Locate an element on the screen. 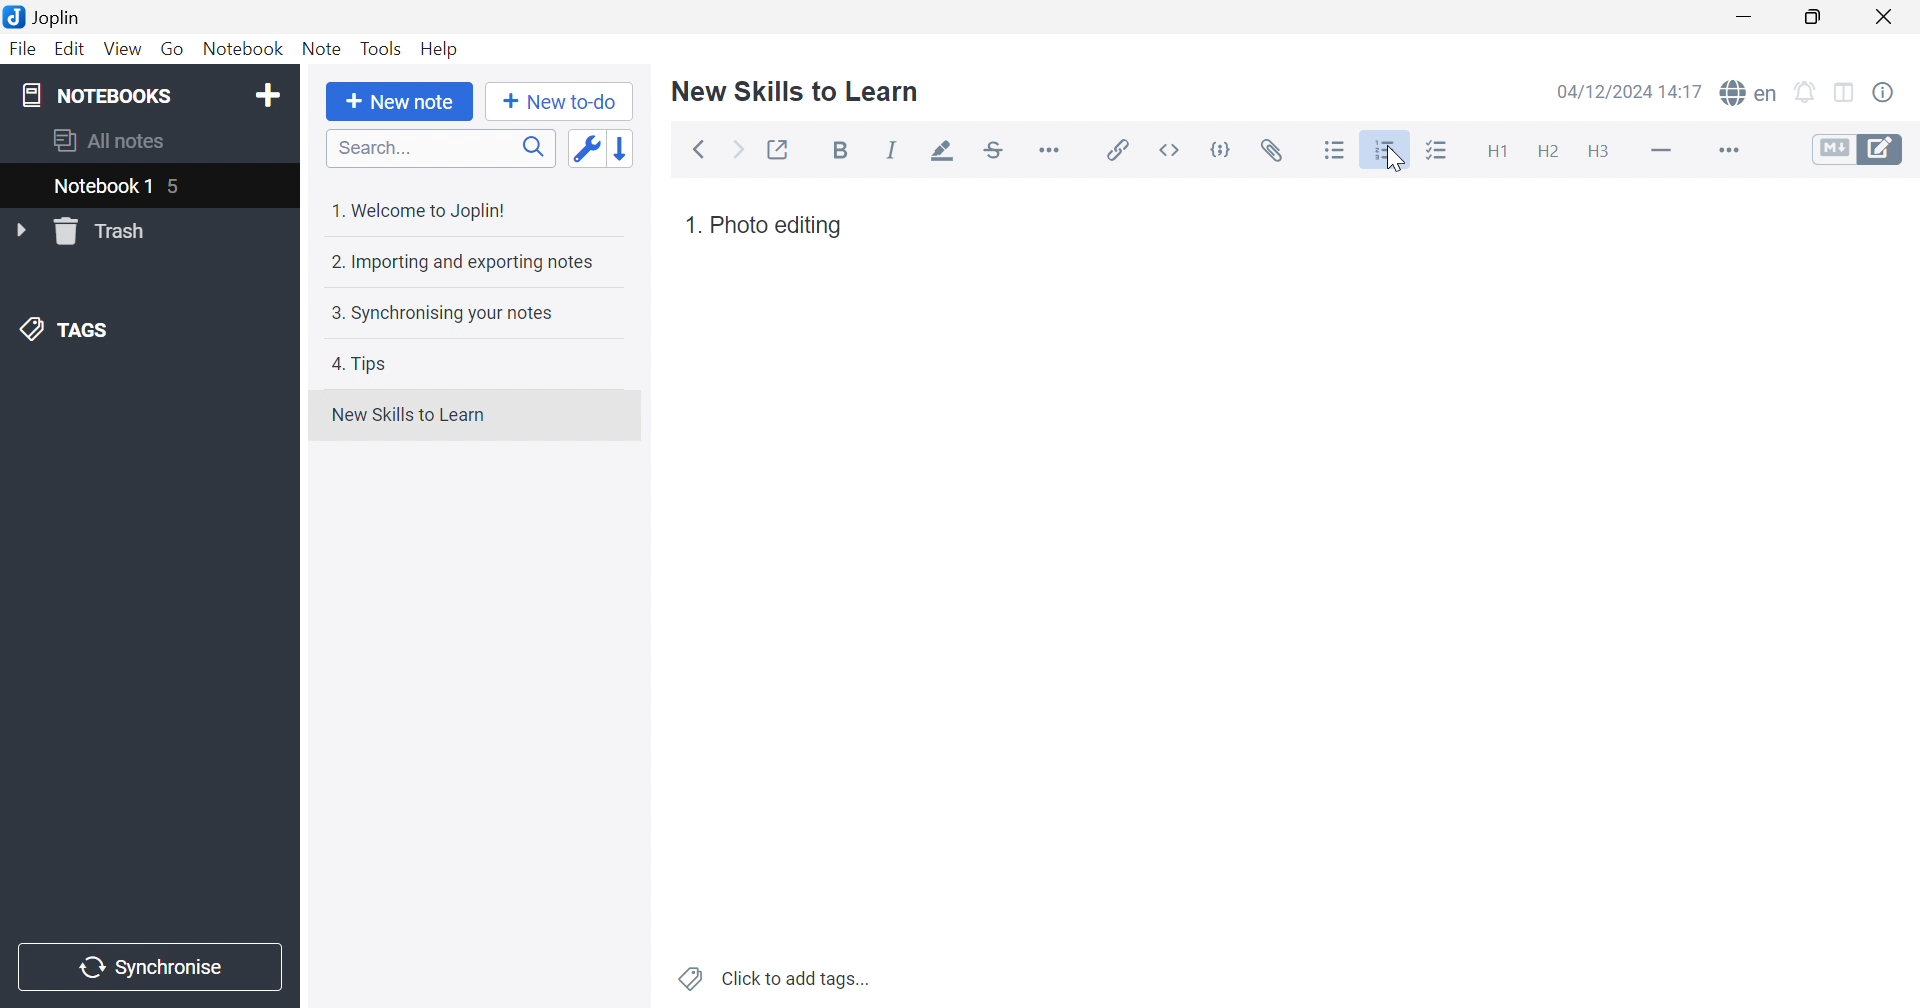  Set alarm is located at coordinates (1806, 93).